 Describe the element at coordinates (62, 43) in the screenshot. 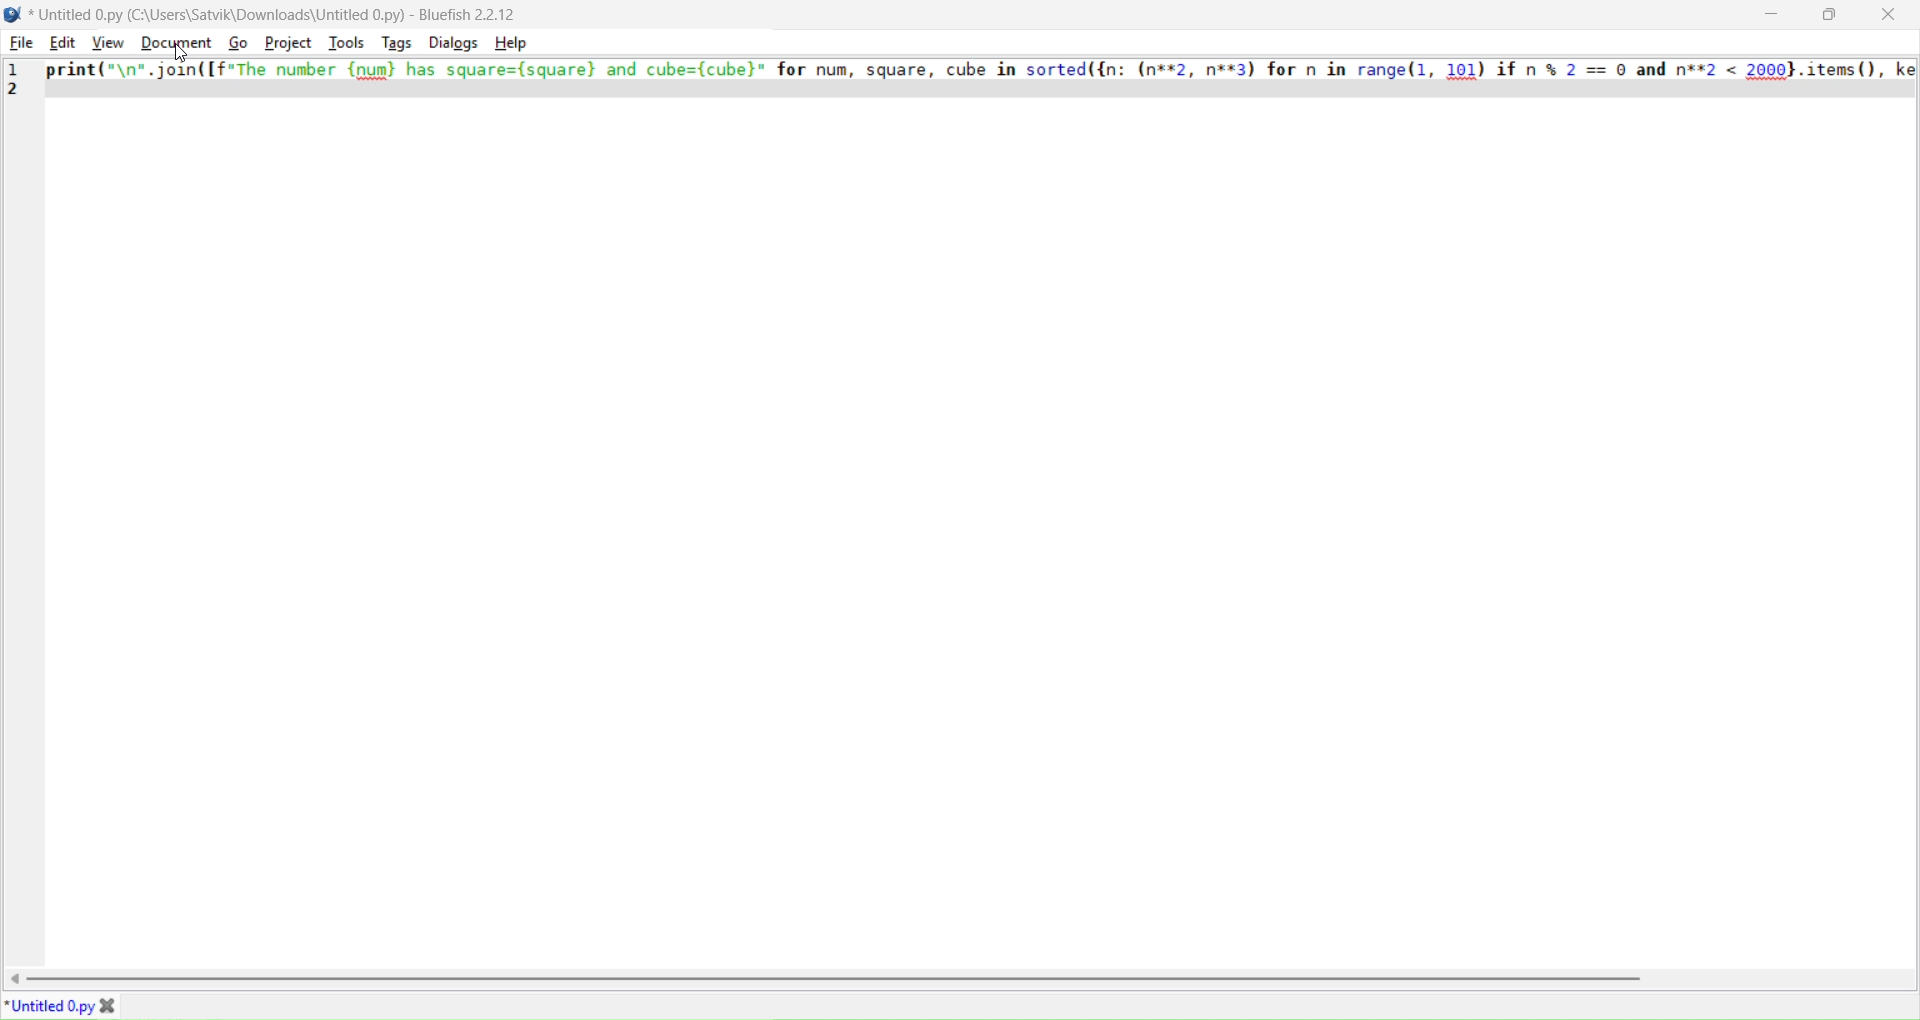

I see `edit` at that location.